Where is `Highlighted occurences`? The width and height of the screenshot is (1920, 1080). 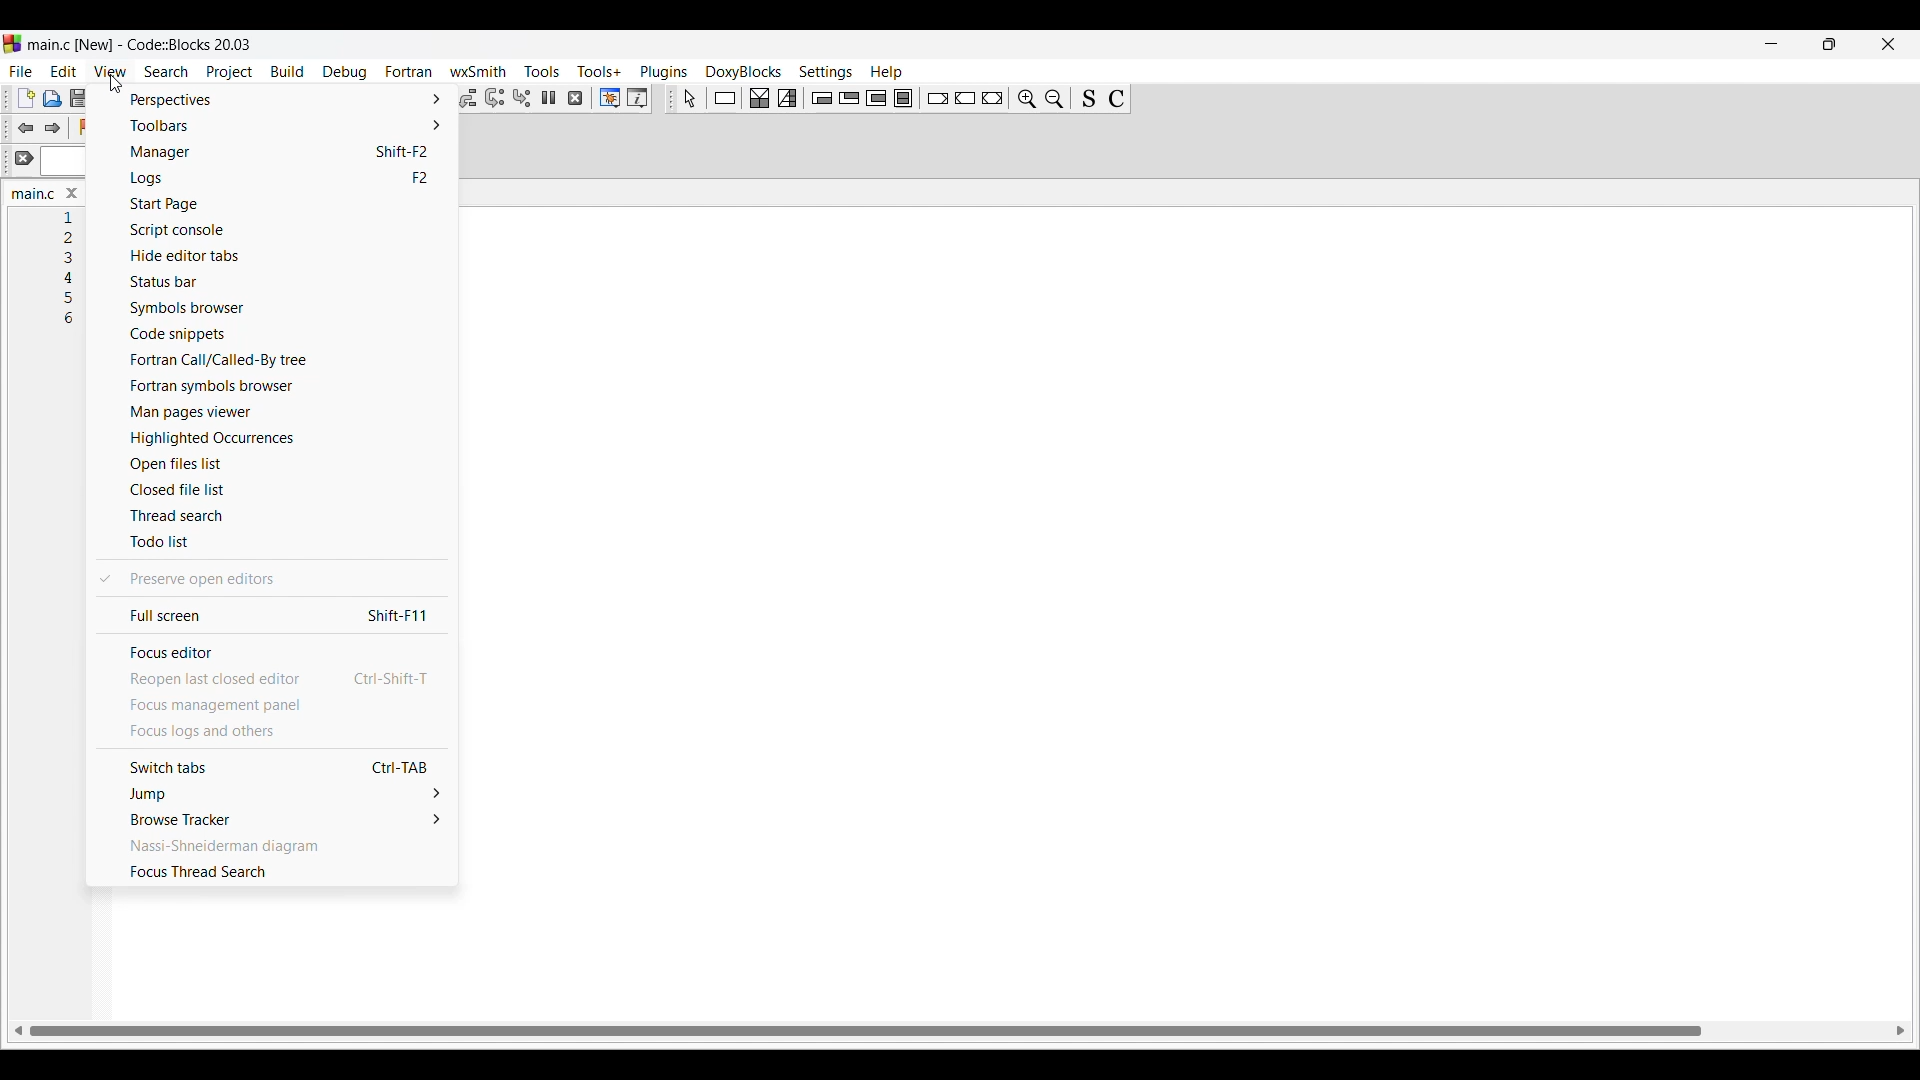 Highlighted occurences is located at coordinates (276, 437).